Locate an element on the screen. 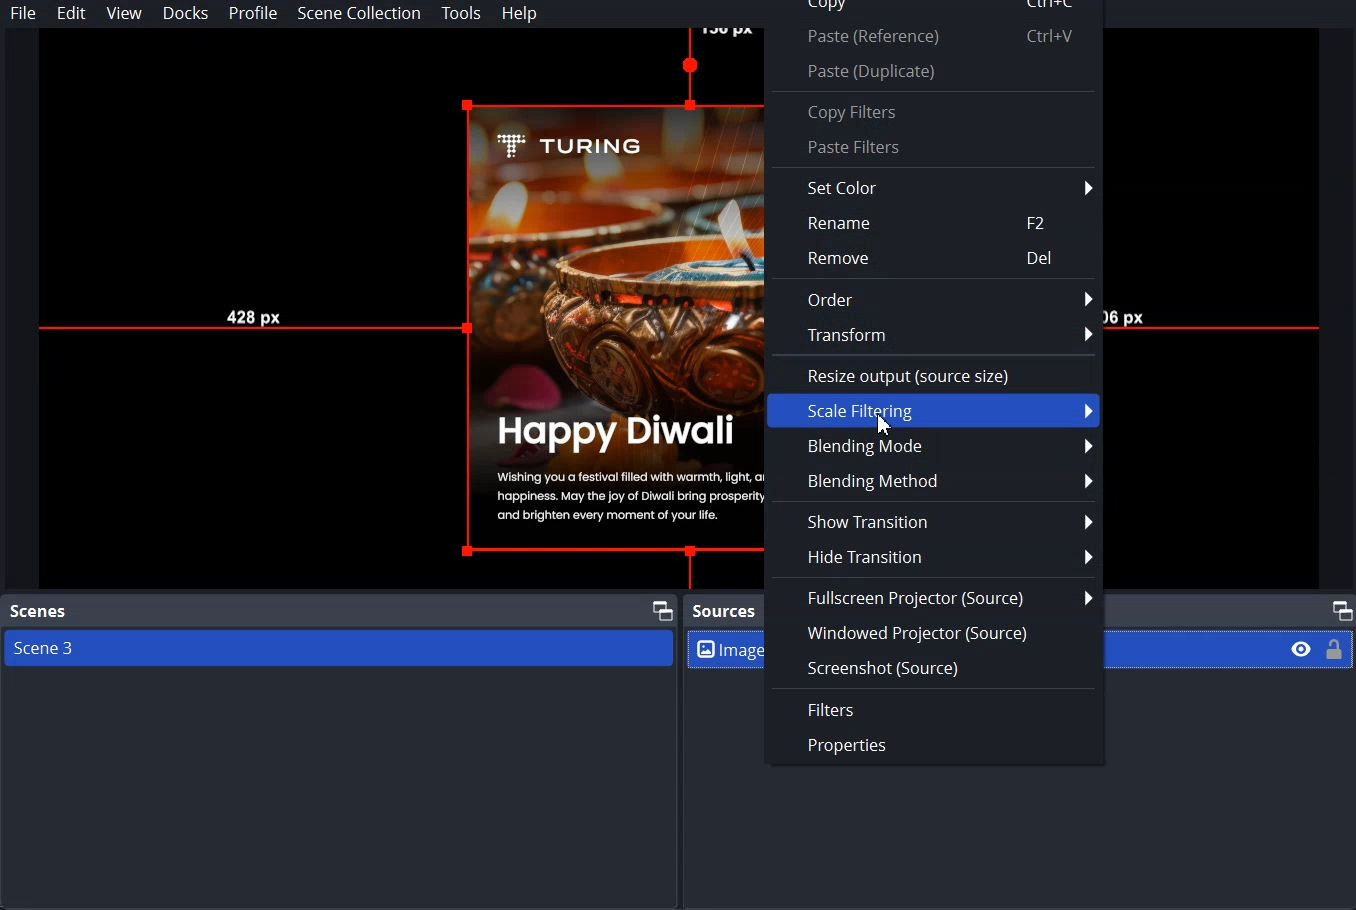  Resize output is located at coordinates (935, 373).